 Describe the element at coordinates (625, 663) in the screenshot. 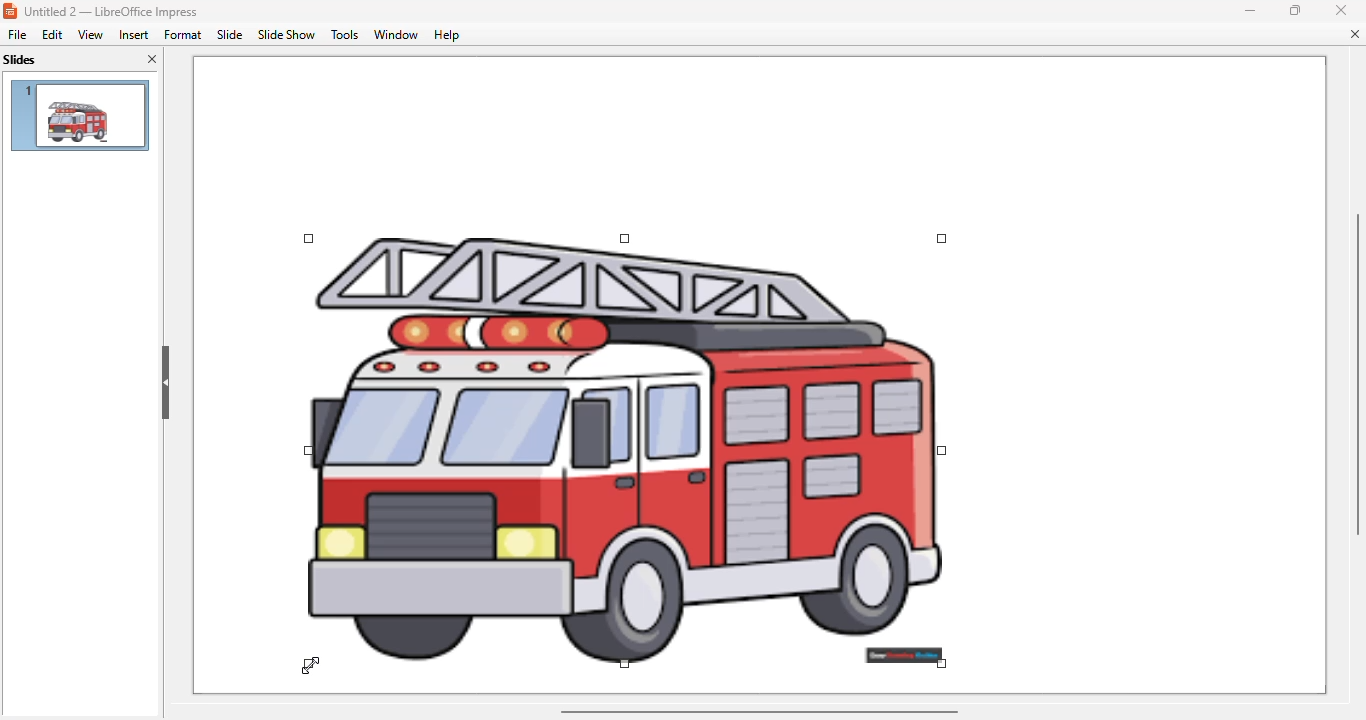

I see `corner handles` at that location.